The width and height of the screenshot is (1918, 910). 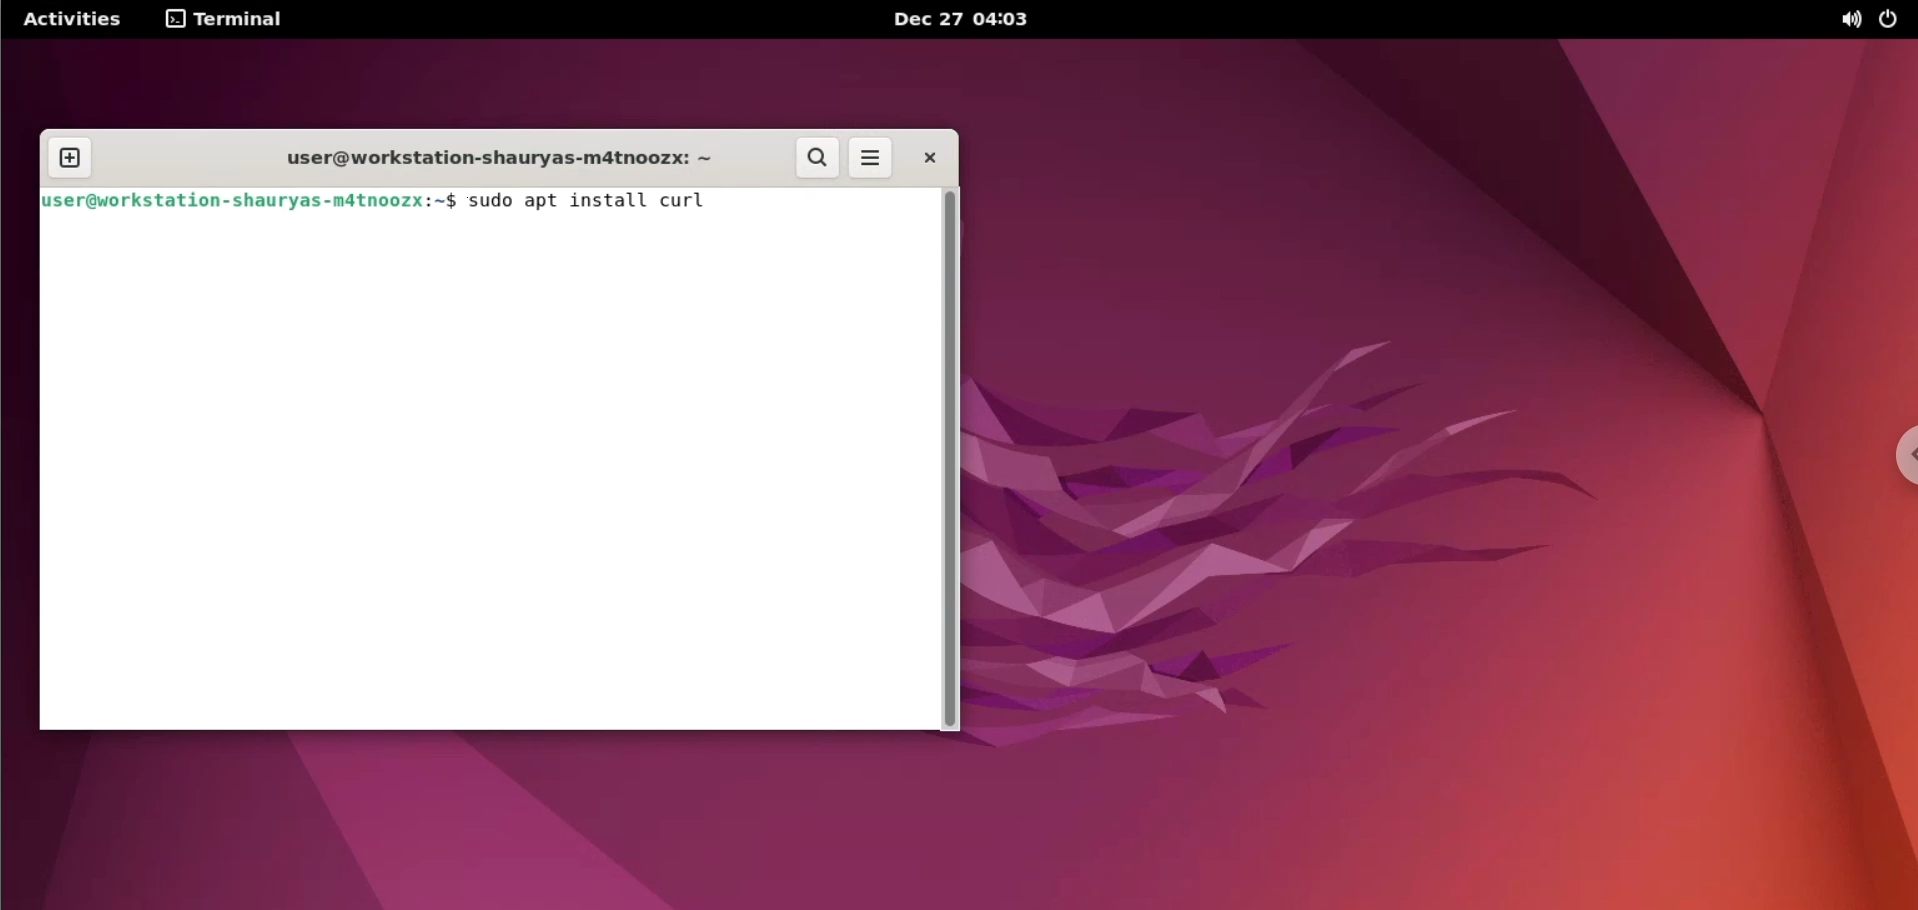 What do you see at coordinates (1893, 19) in the screenshot?
I see `power options` at bounding box center [1893, 19].